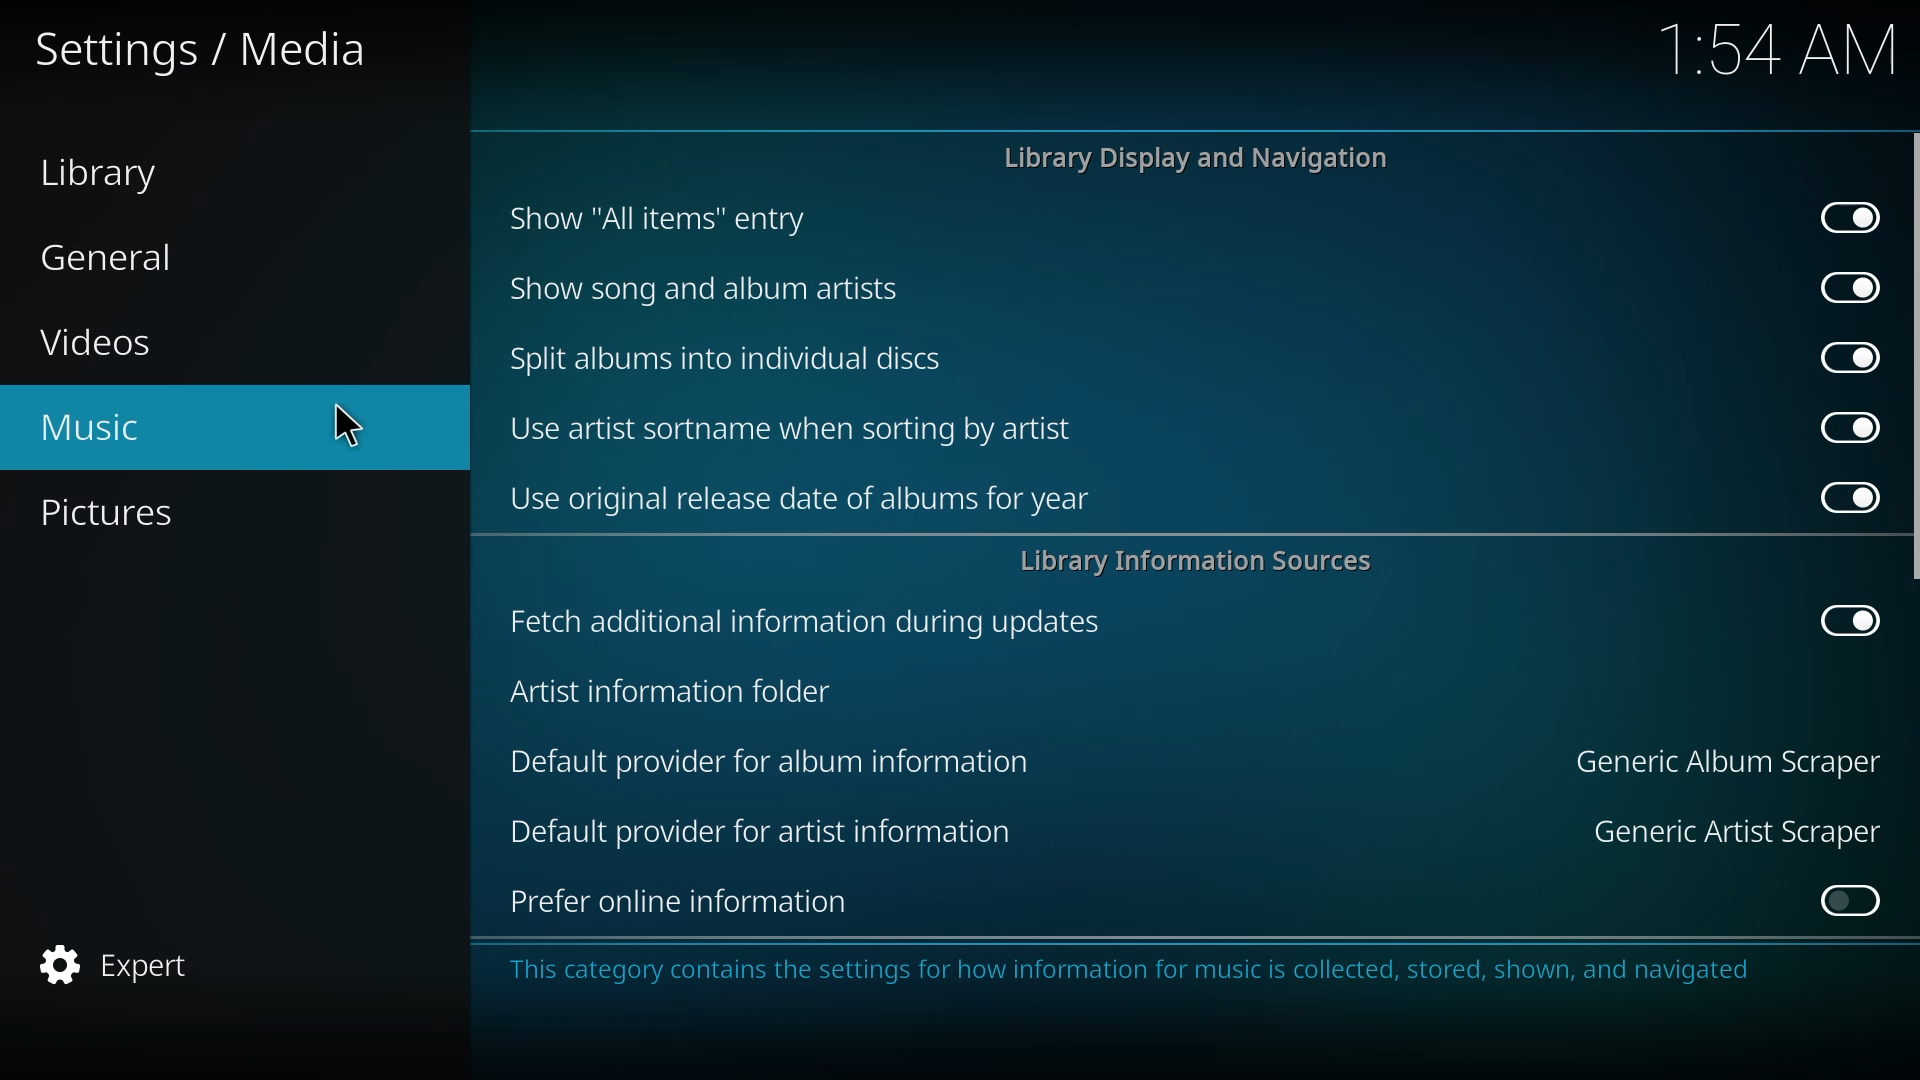  I want to click on show all items entry, so click(654, 218).